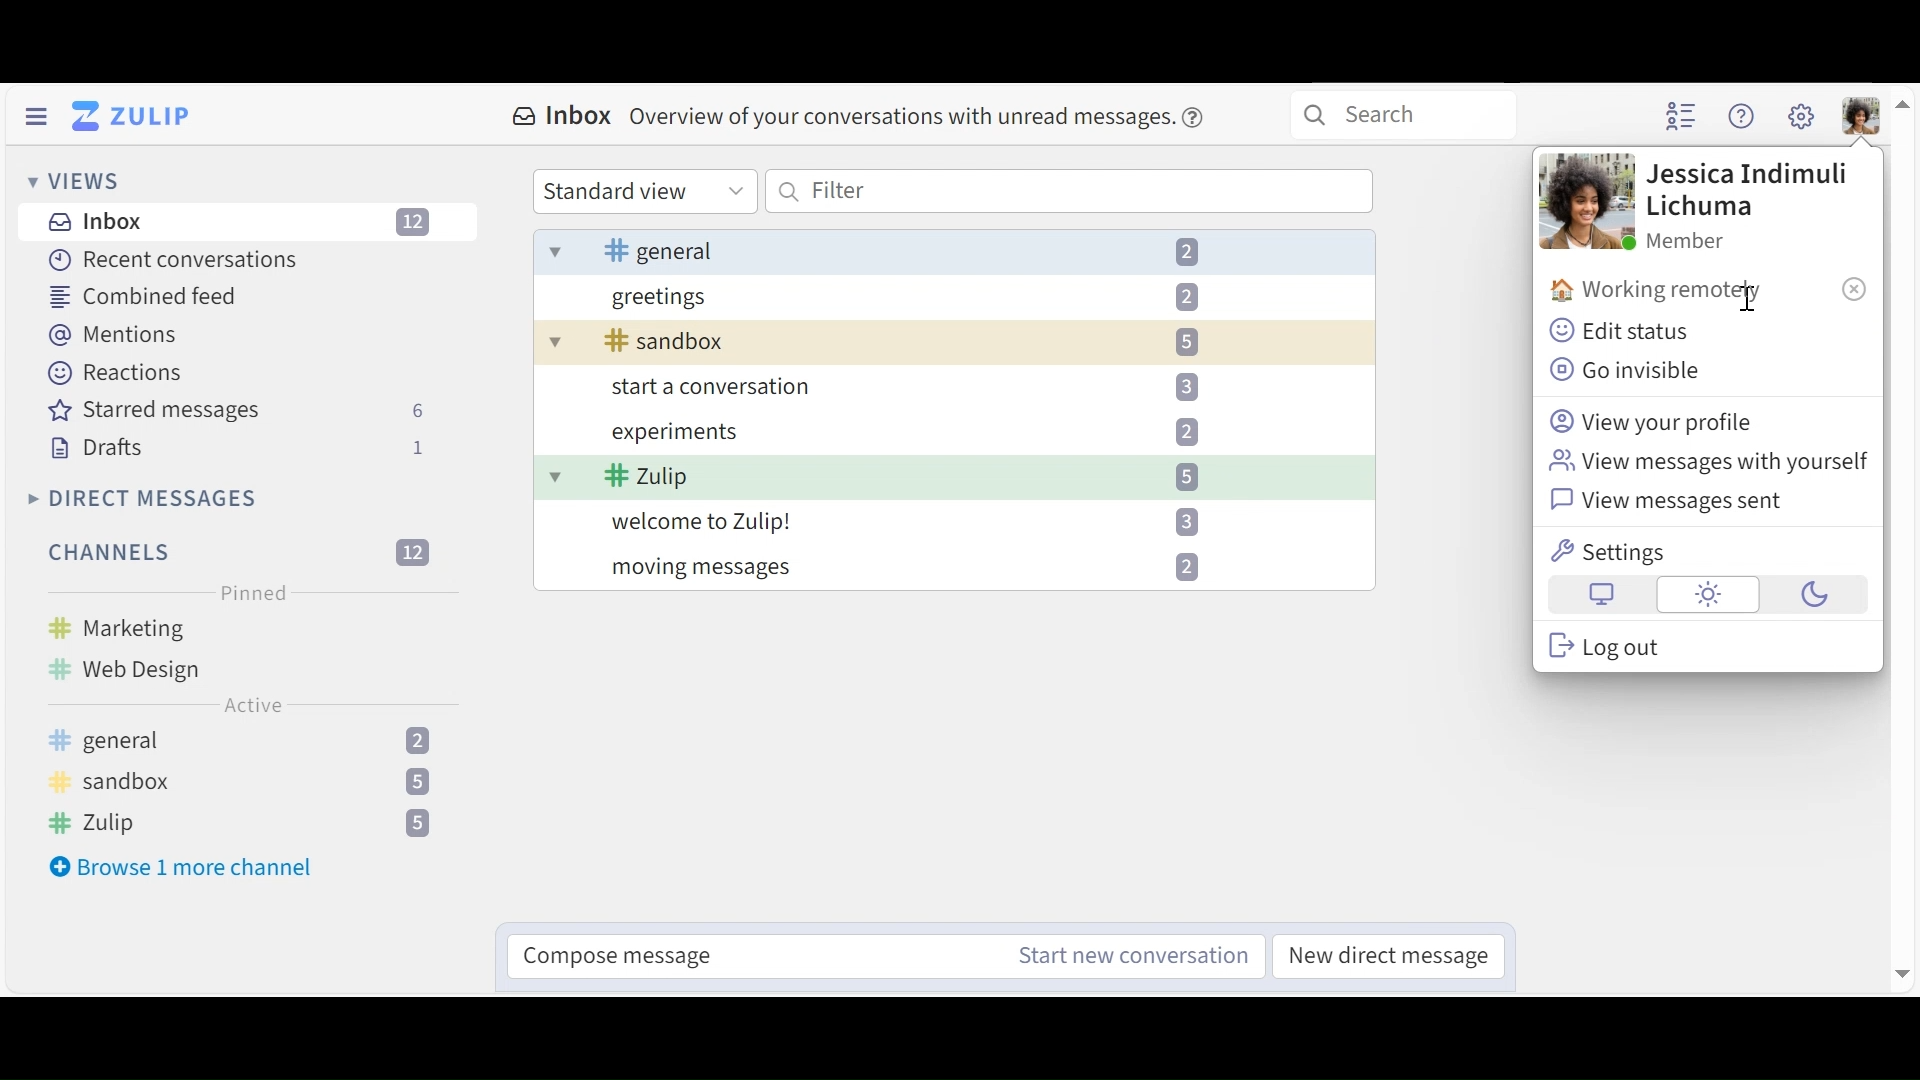 The height and width of the screenshot is (1080, 1920). Describe the element at coordinates (1900, 971) in the screenshot. I see `scroll down` at that location.